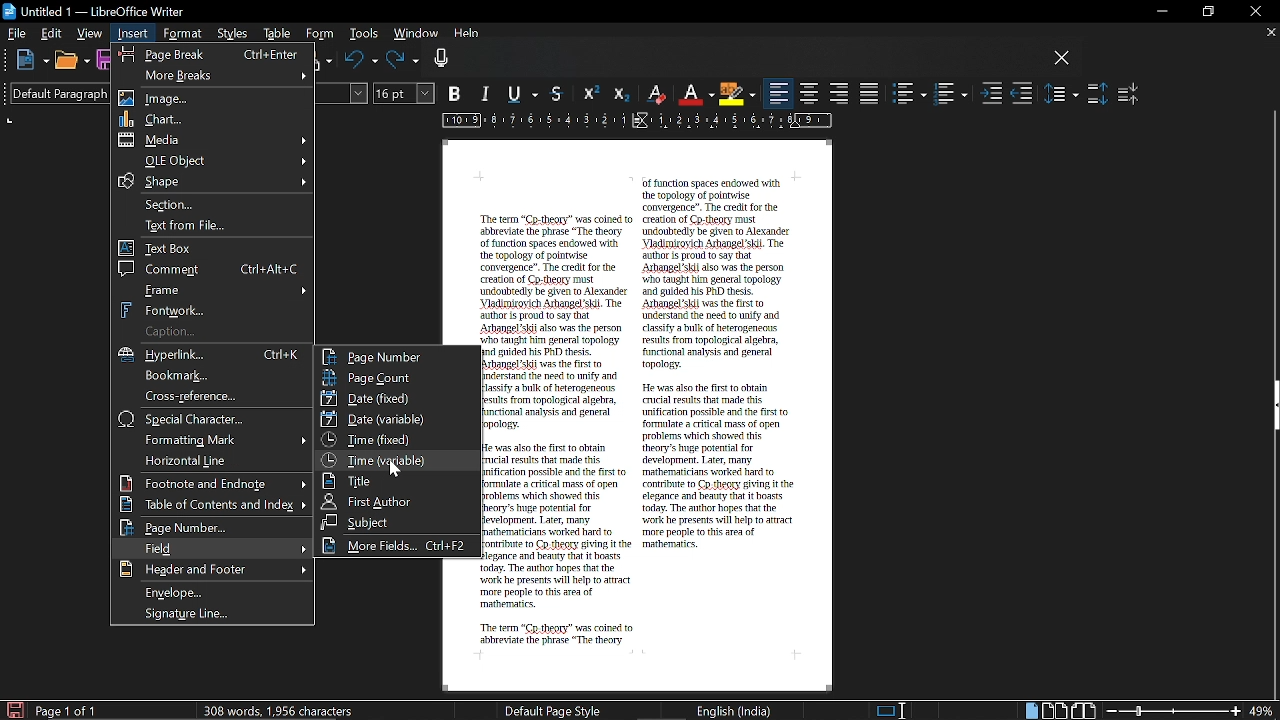  I want to click on Caption, so click(211, 332).